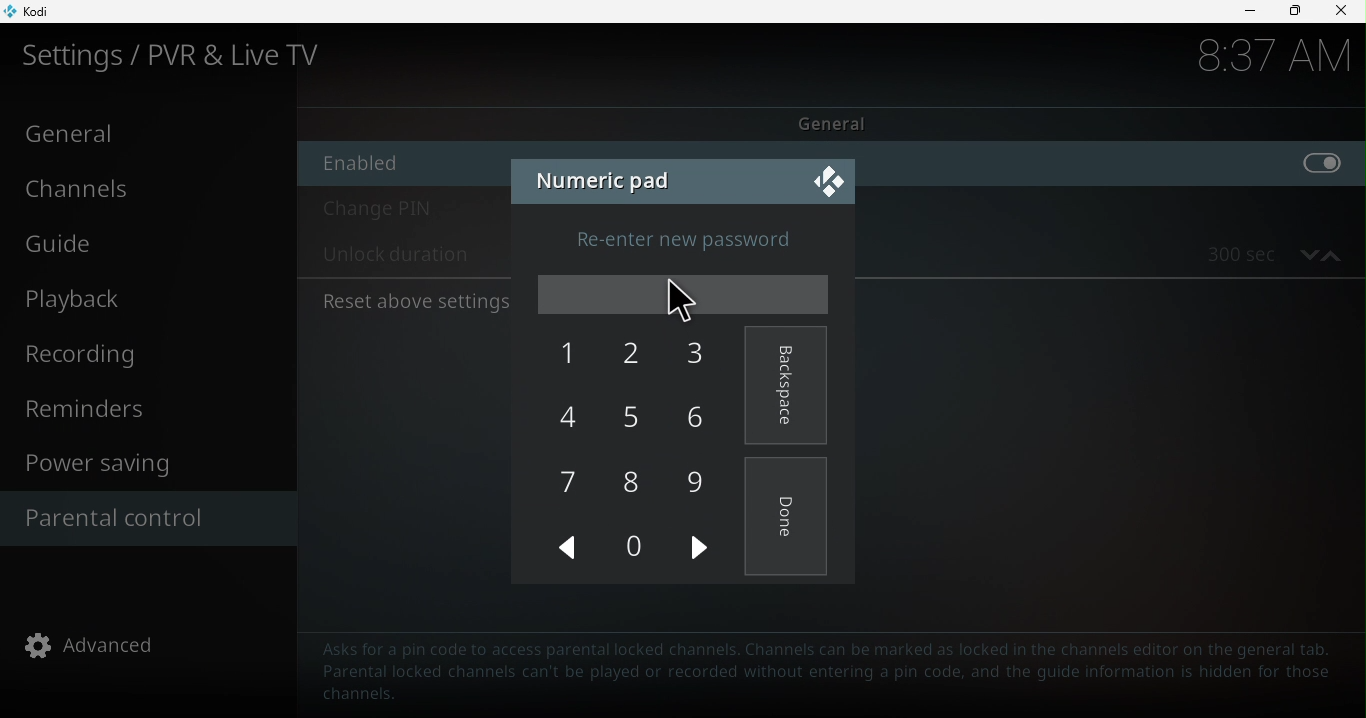 The height and width of the screenshot is (718, 1366). Describe the element at coordinates (187, 56) in the screenshot. I see `Settings/PVR and Live TV` at that location.